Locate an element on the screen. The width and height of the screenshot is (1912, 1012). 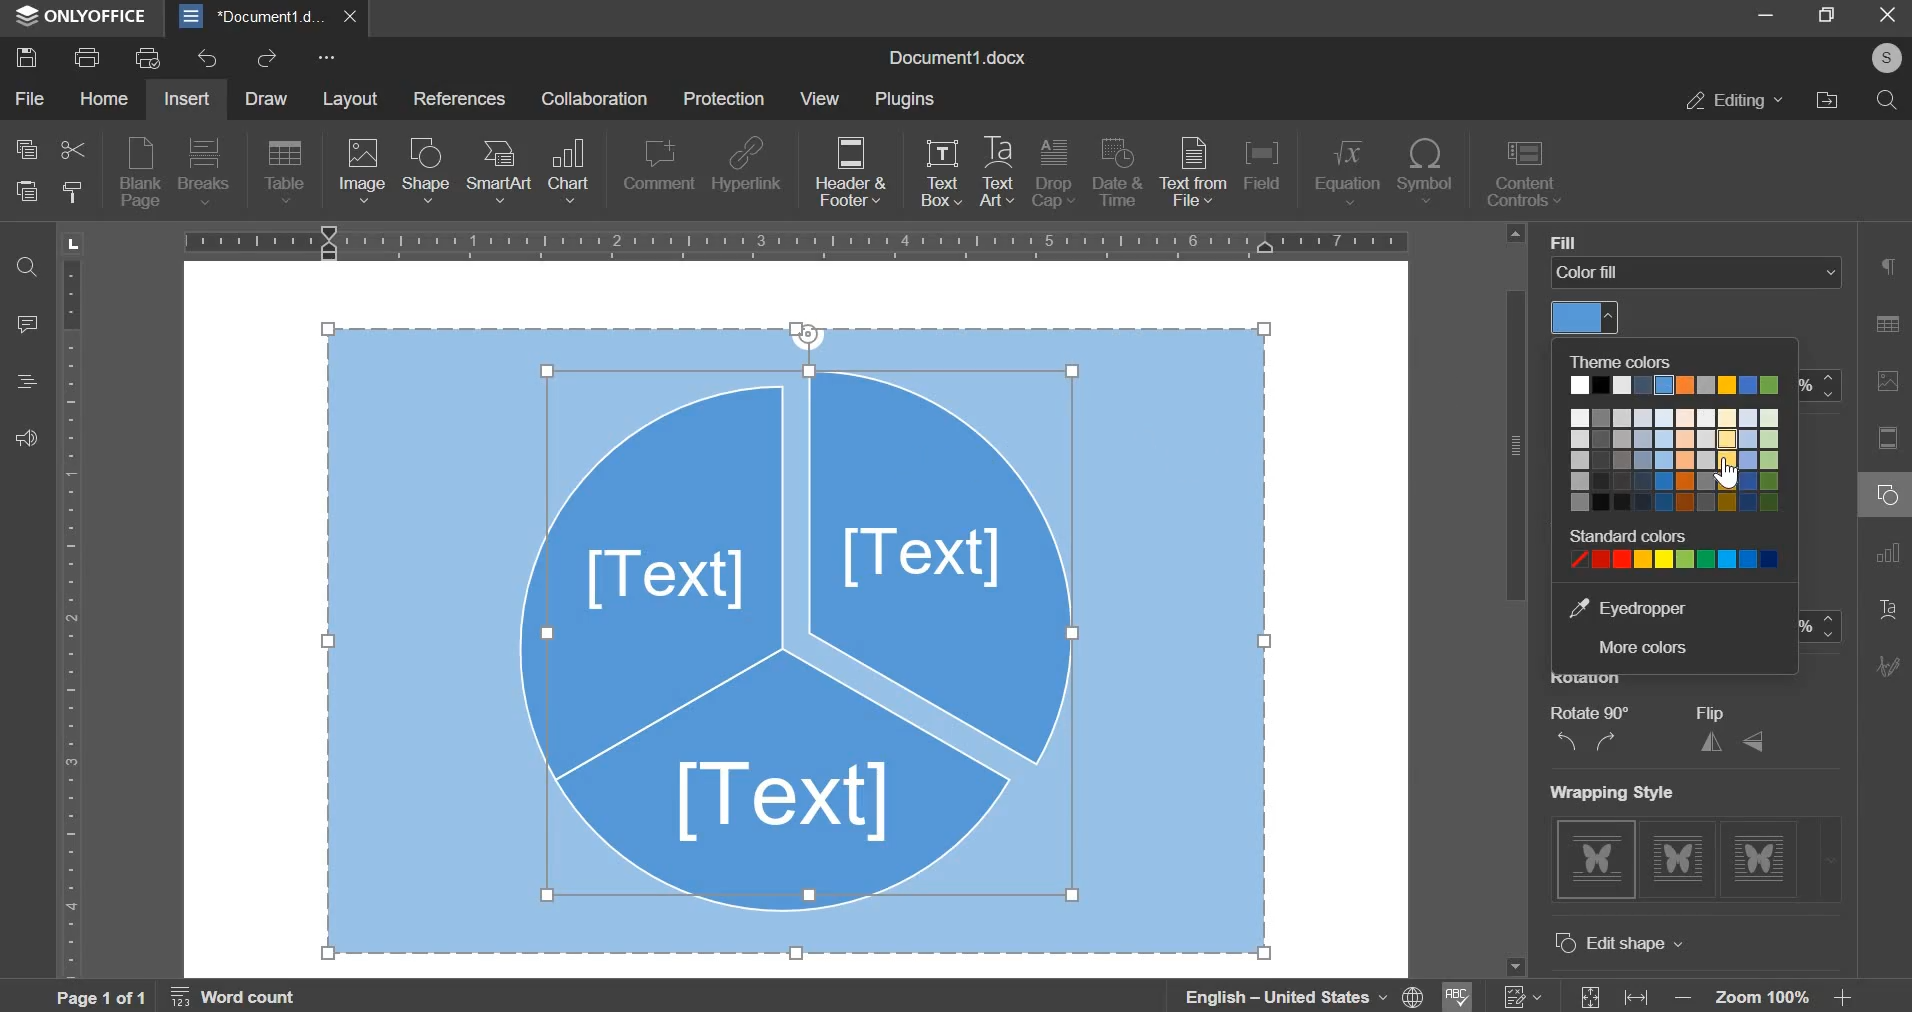
rotate is located at coordinates (1584, 741).